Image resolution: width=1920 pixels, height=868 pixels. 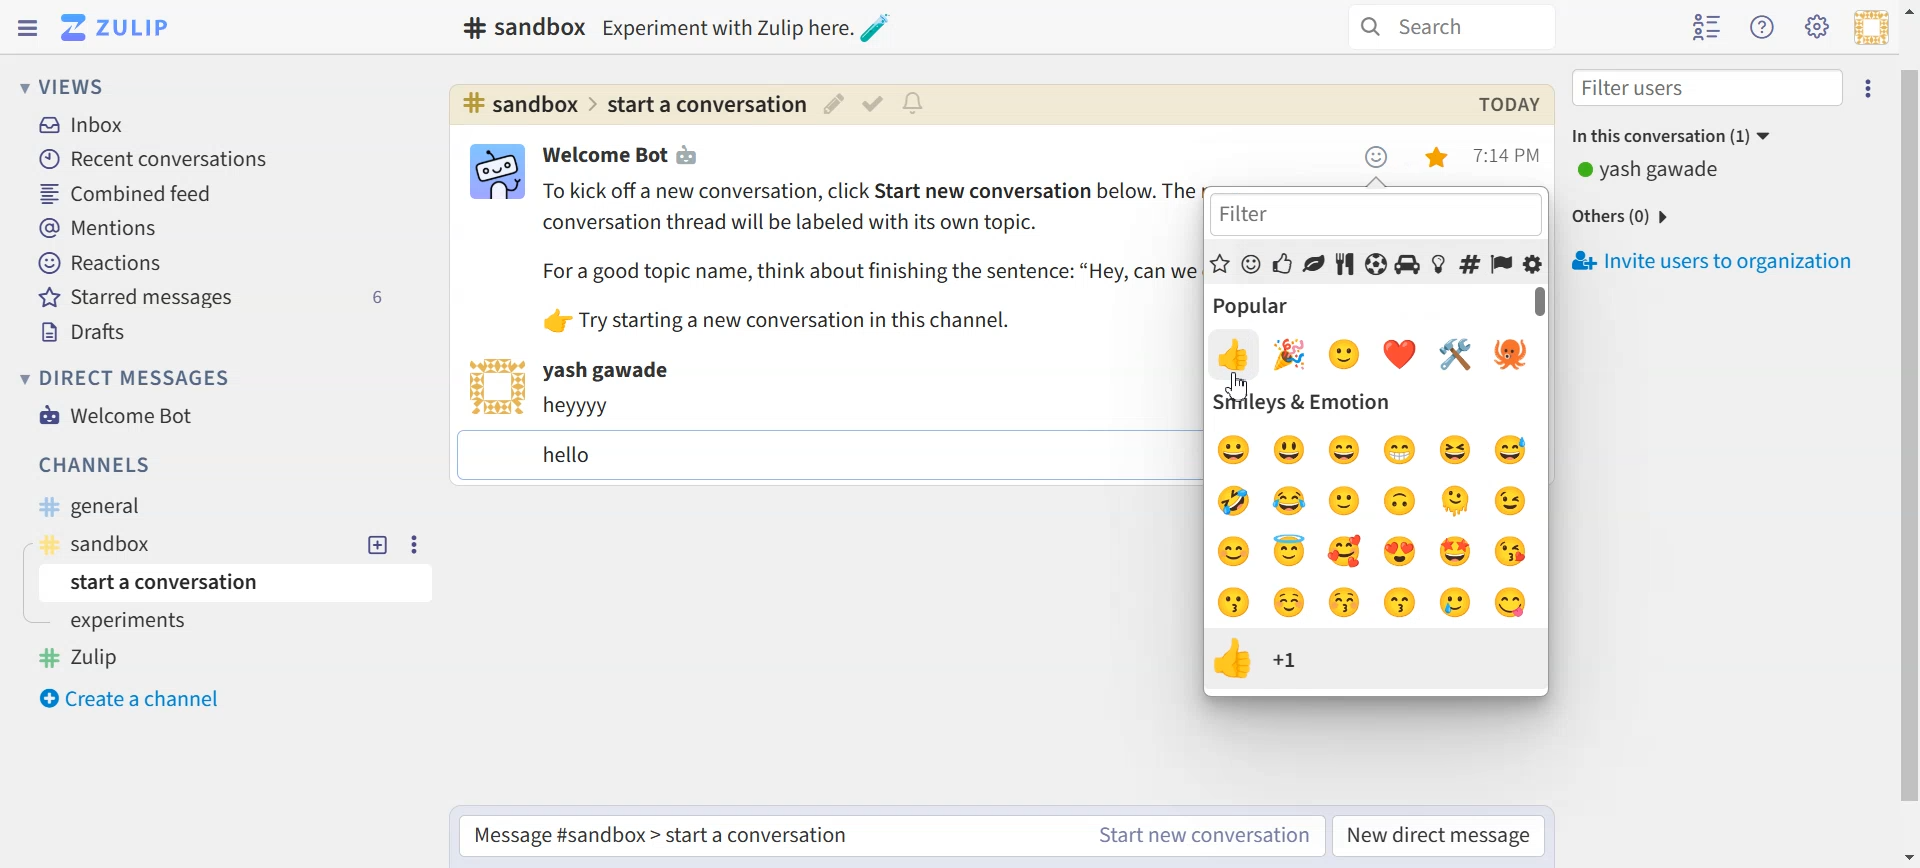 I want to click on smiling face with hearts, so click(x=1351, y=551).